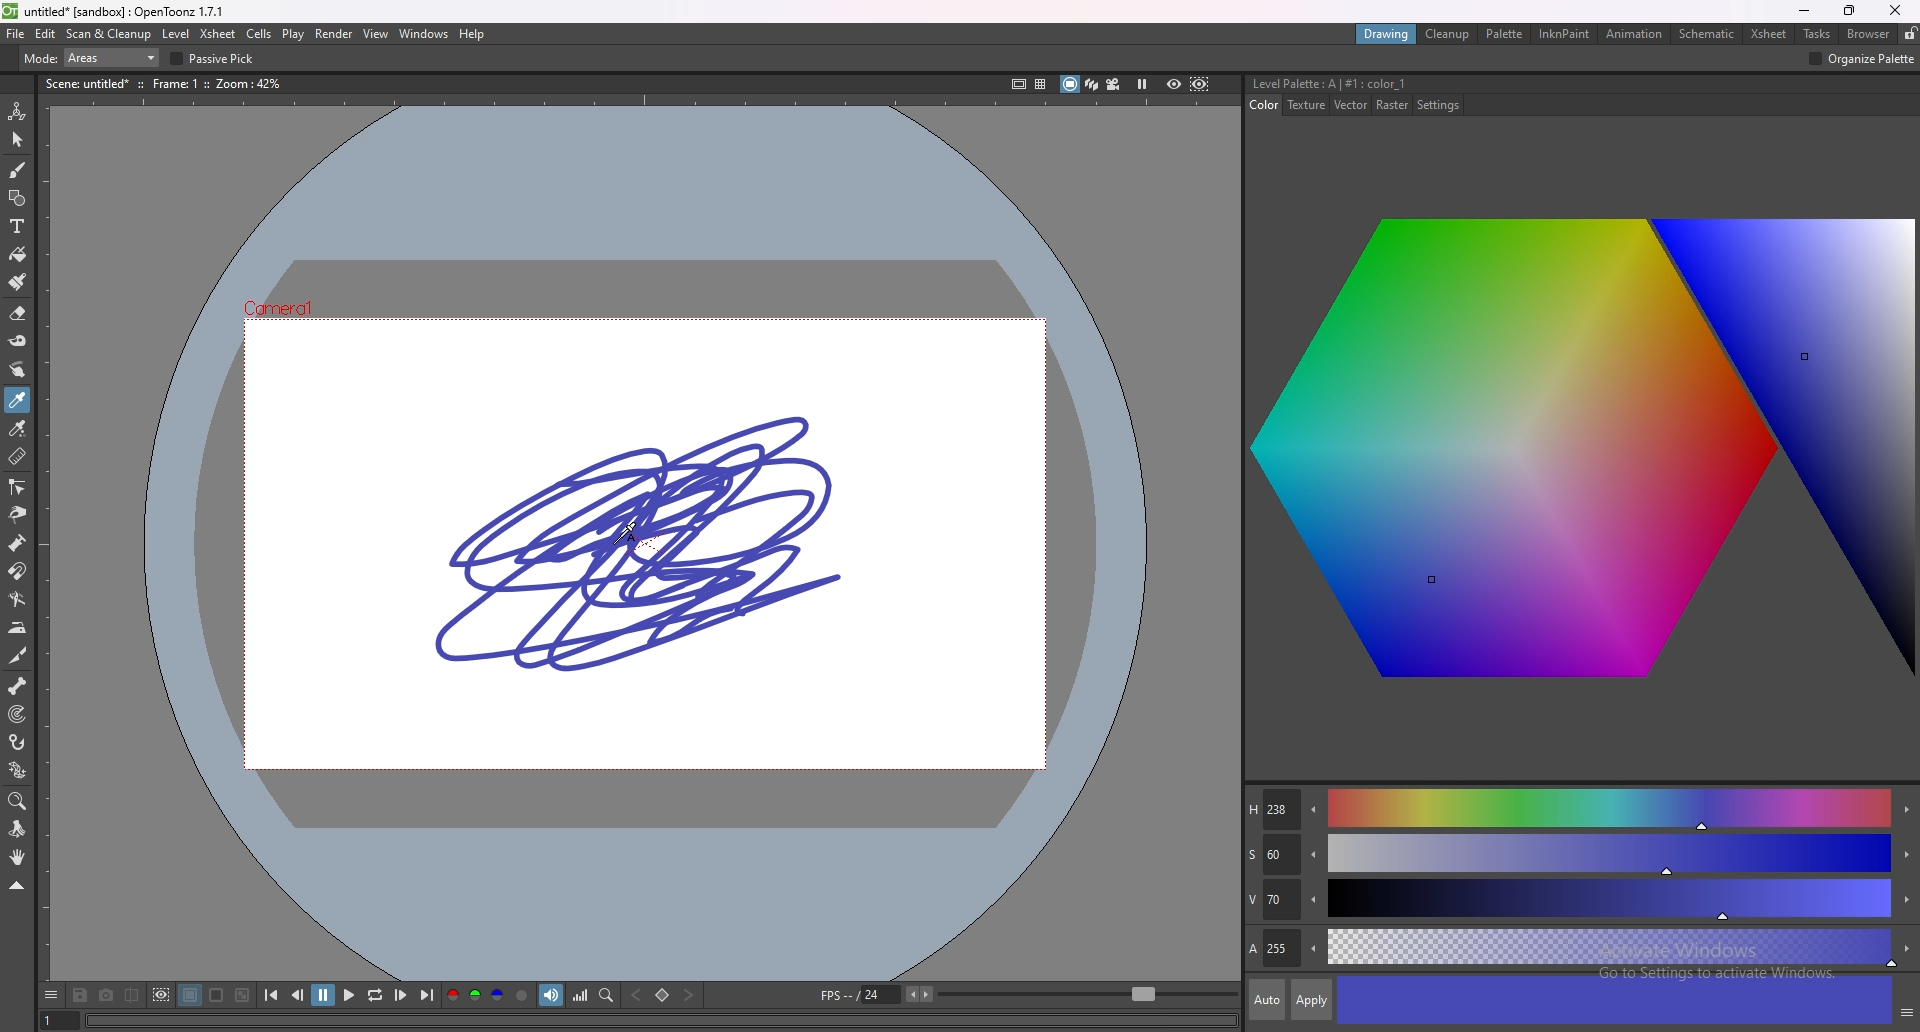 This screenshot has height=1032, width=1920. Describe the element at coordinates (270, 58) in the screenshot. I see `mode` at that location.